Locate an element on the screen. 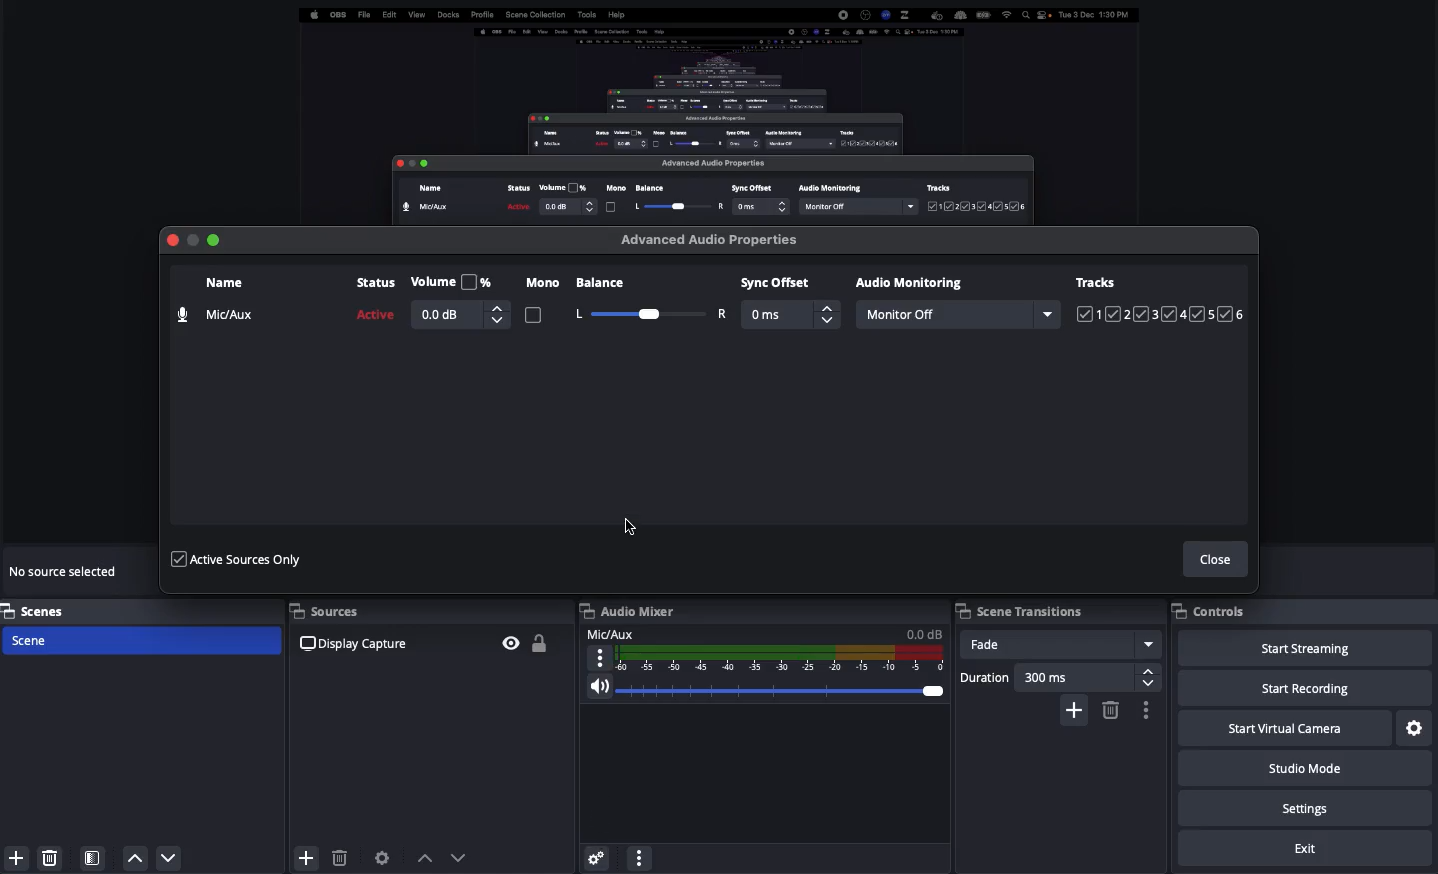  move down is located at coordinates (465, 860).